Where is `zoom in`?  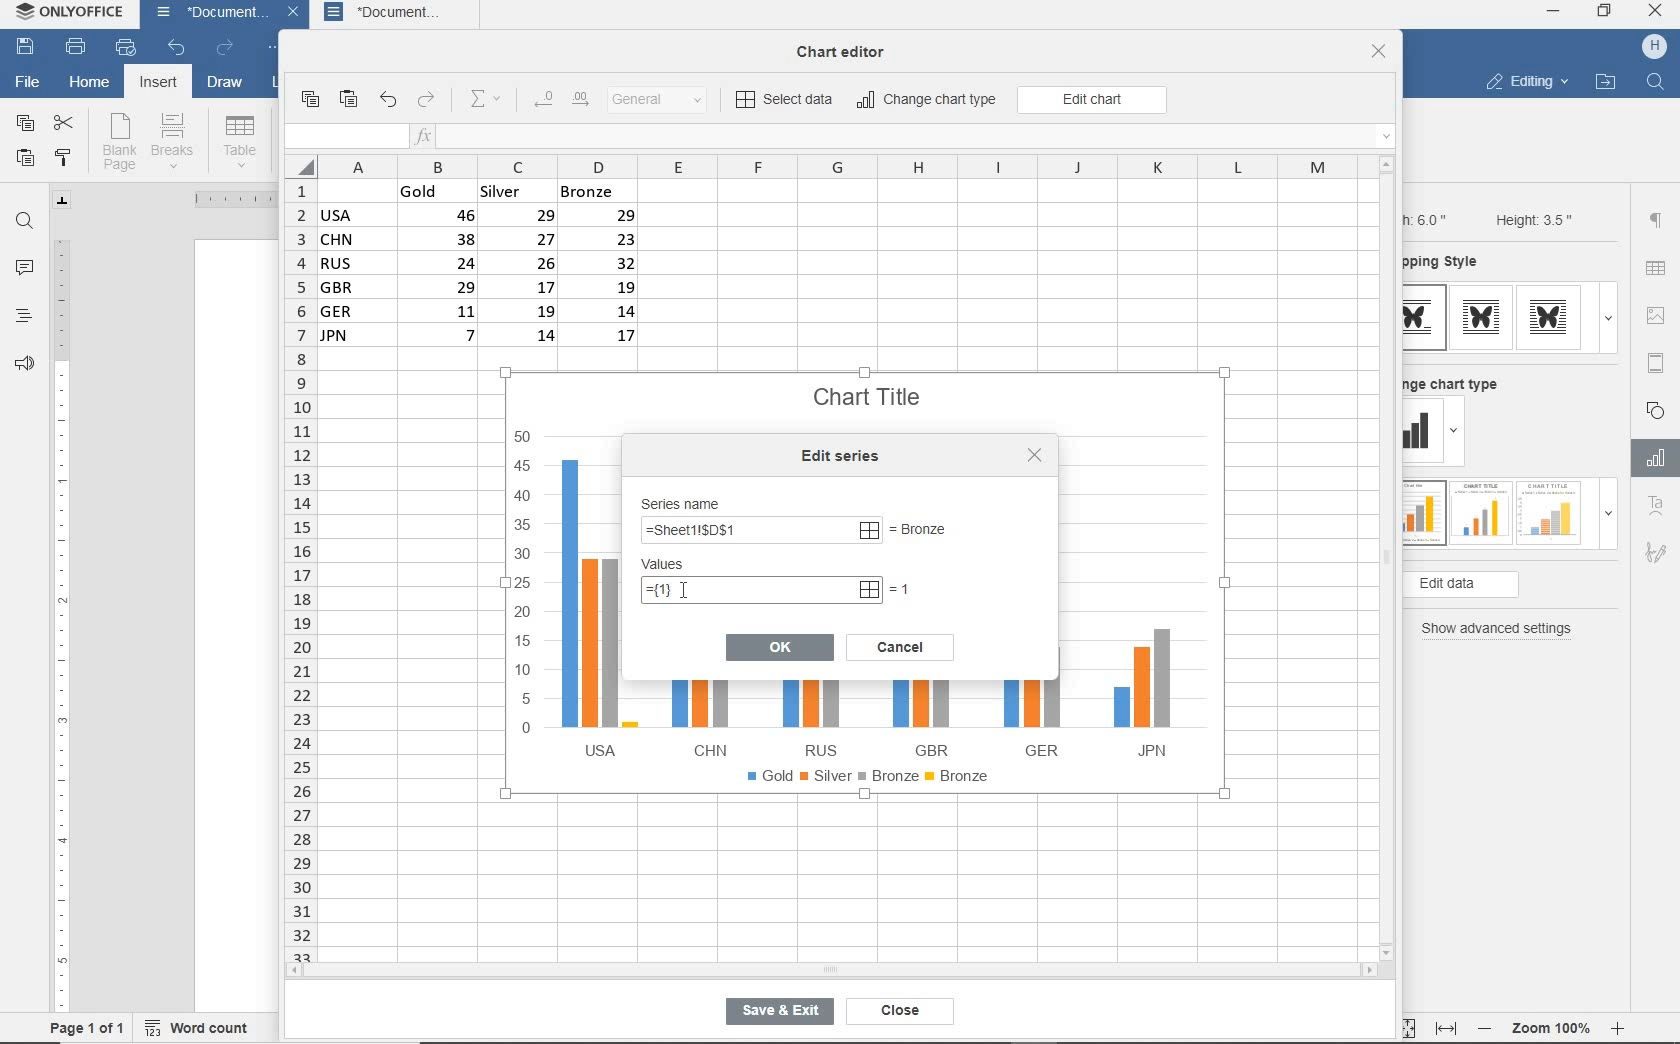 zoom in is located at coordinates (1619, 1025).